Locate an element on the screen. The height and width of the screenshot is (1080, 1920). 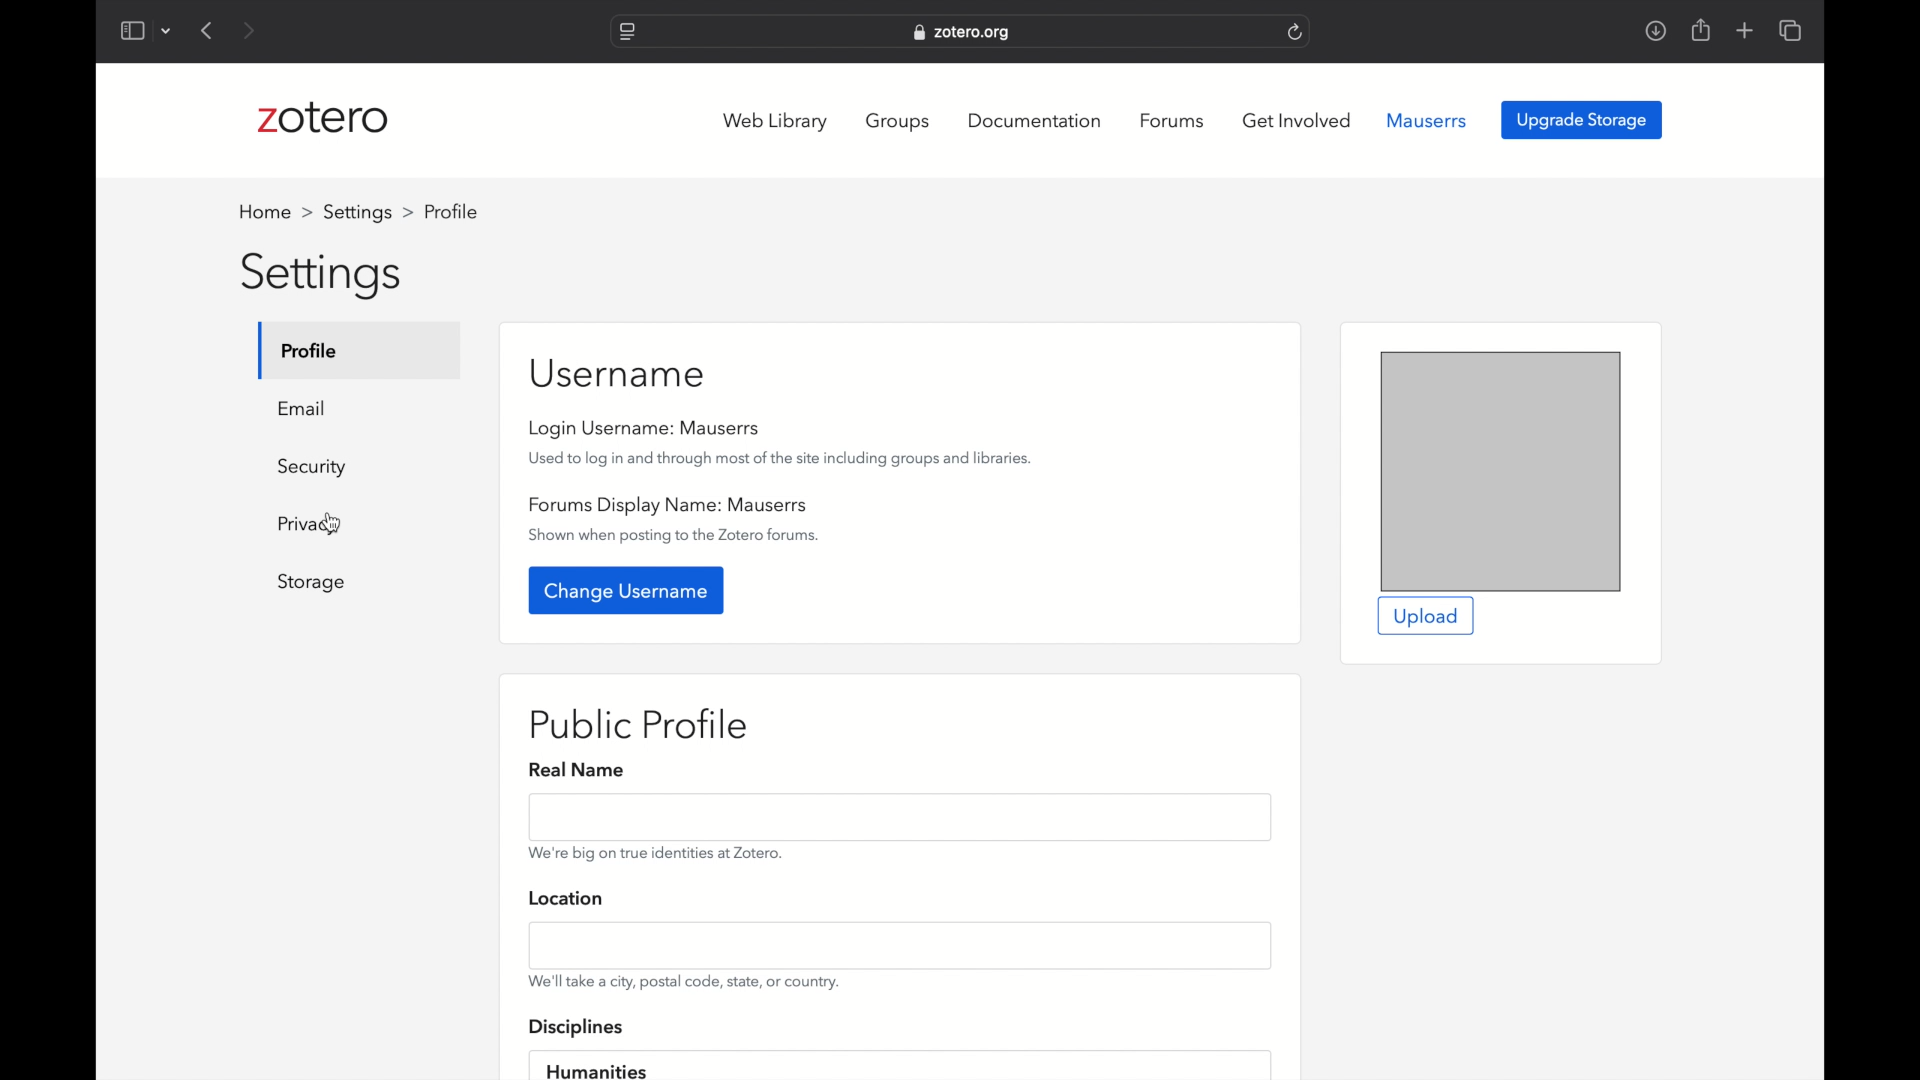
email is located at coordinates (302, 408).